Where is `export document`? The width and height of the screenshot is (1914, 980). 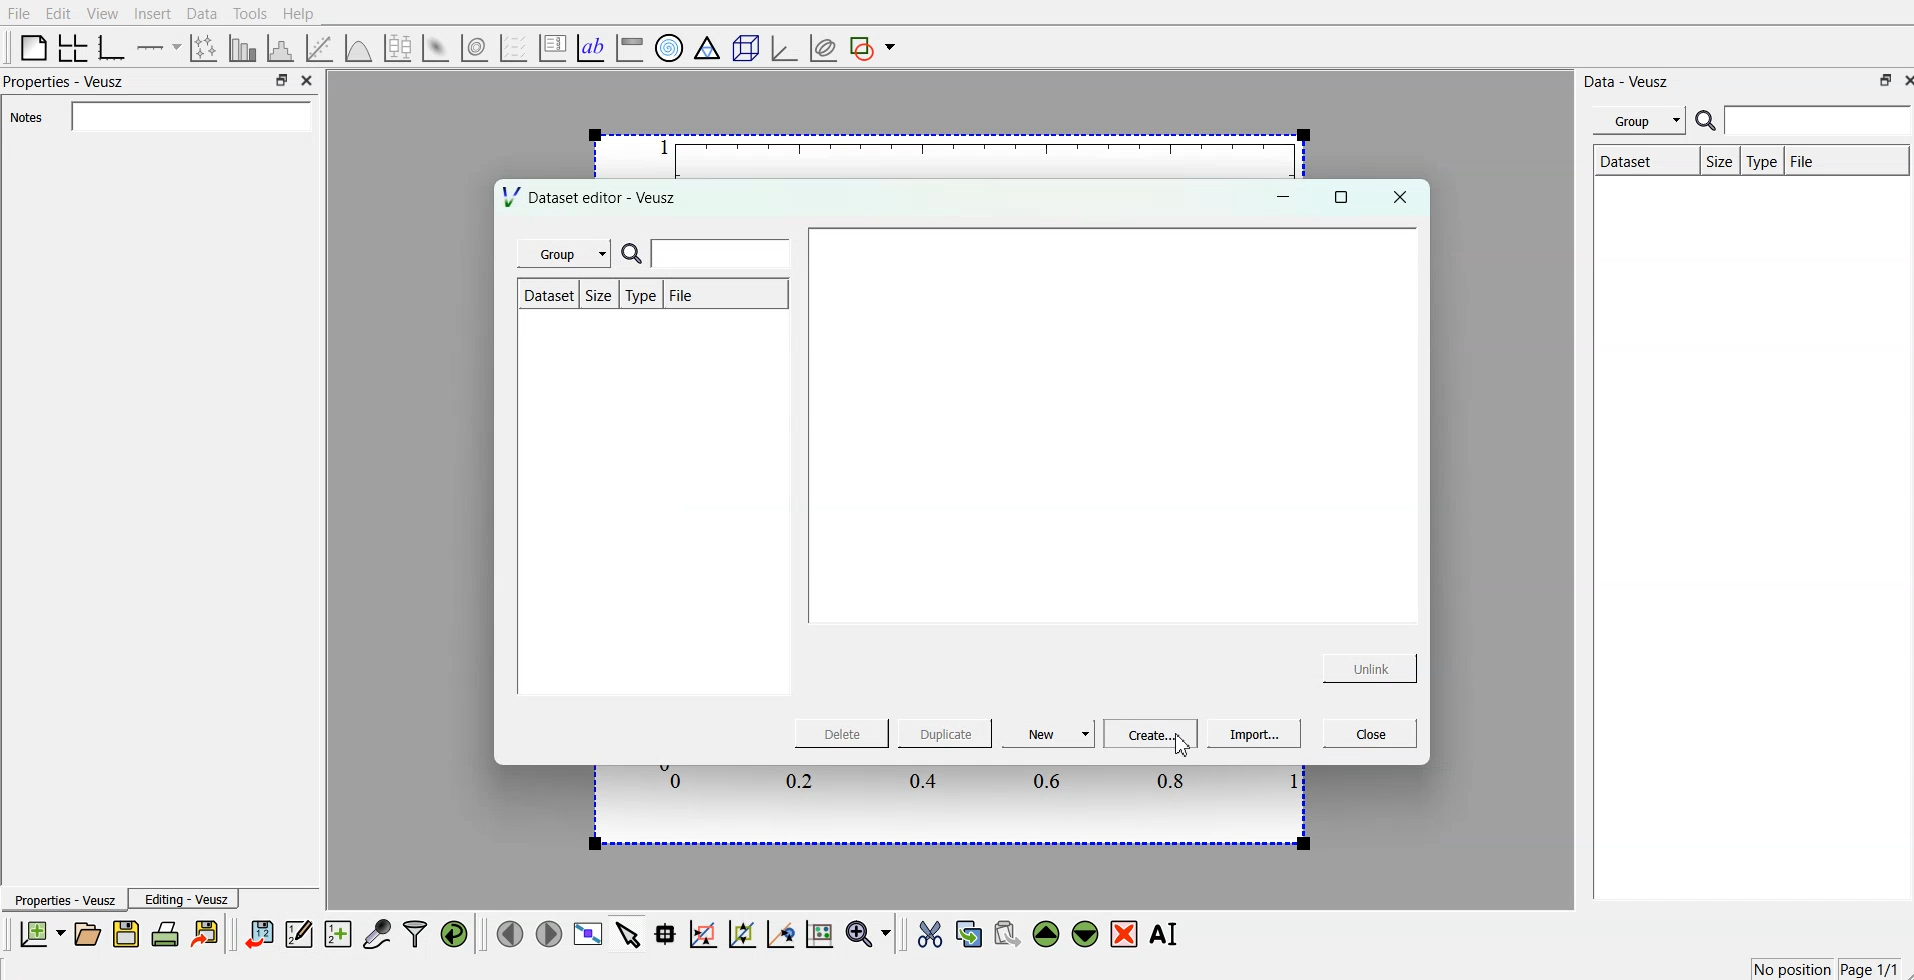 export document is located at coordinates (206, 935).